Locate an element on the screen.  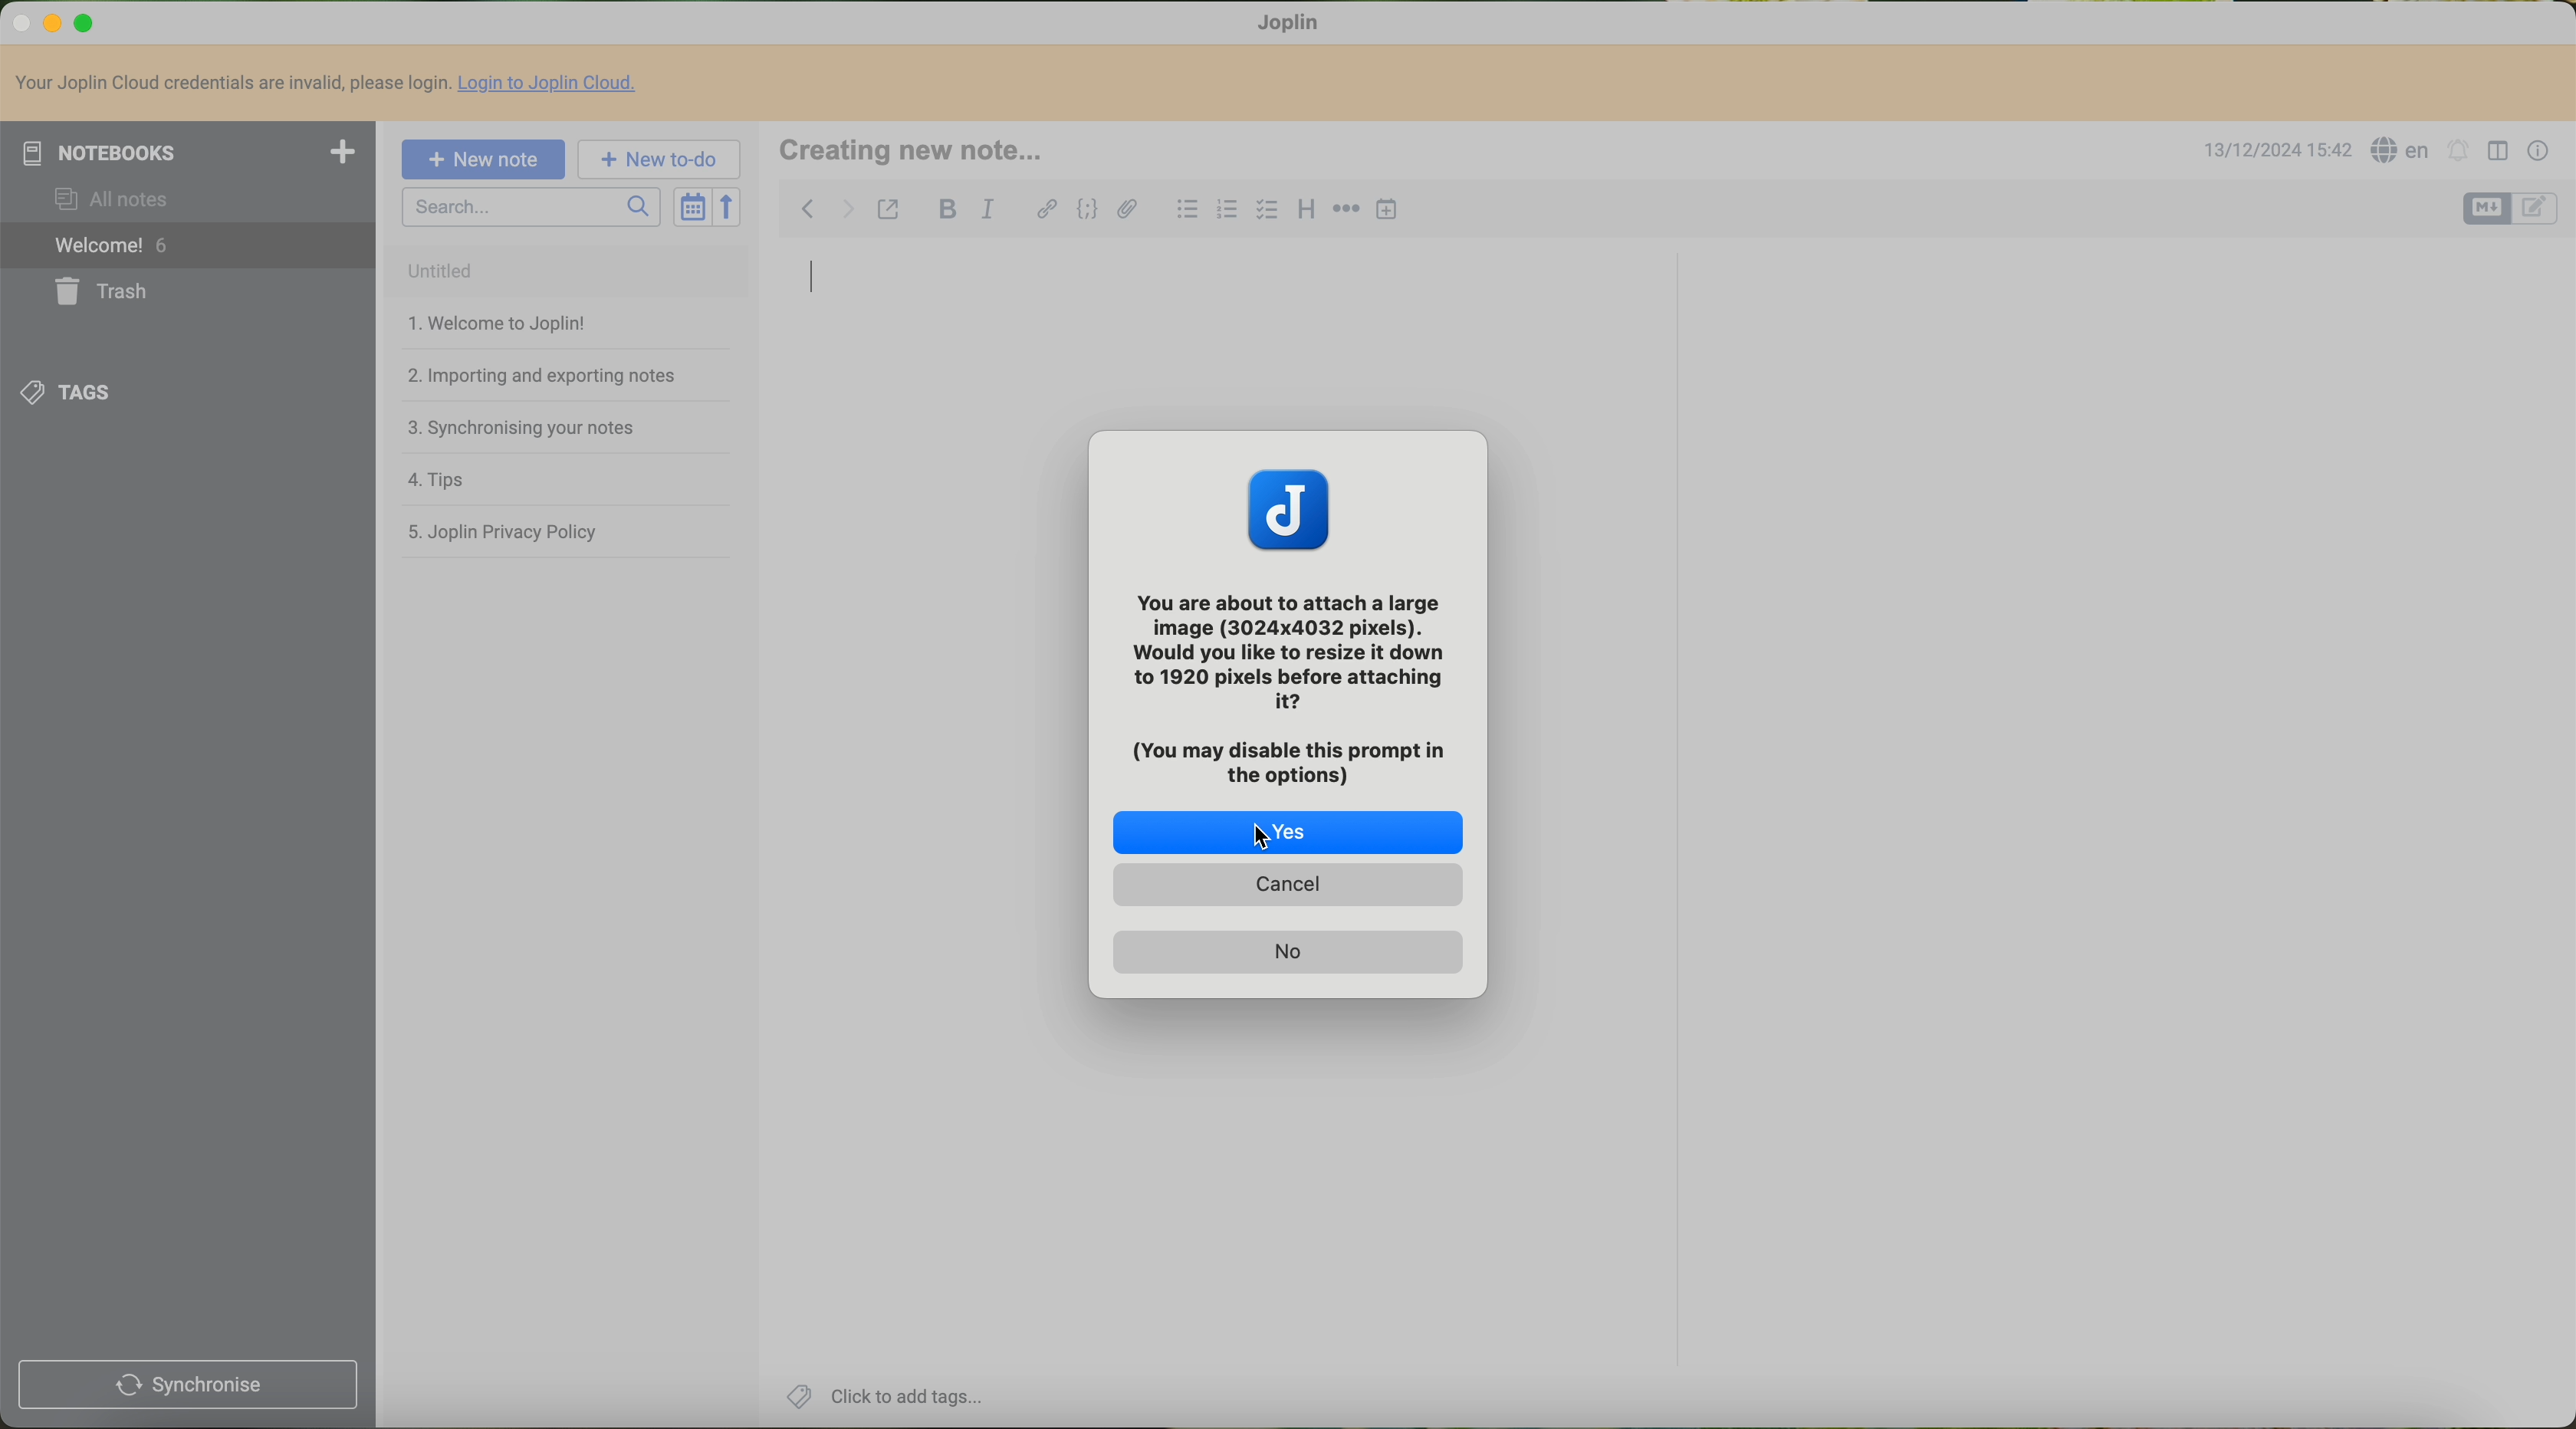
typing is located at coordinates (813, 284).